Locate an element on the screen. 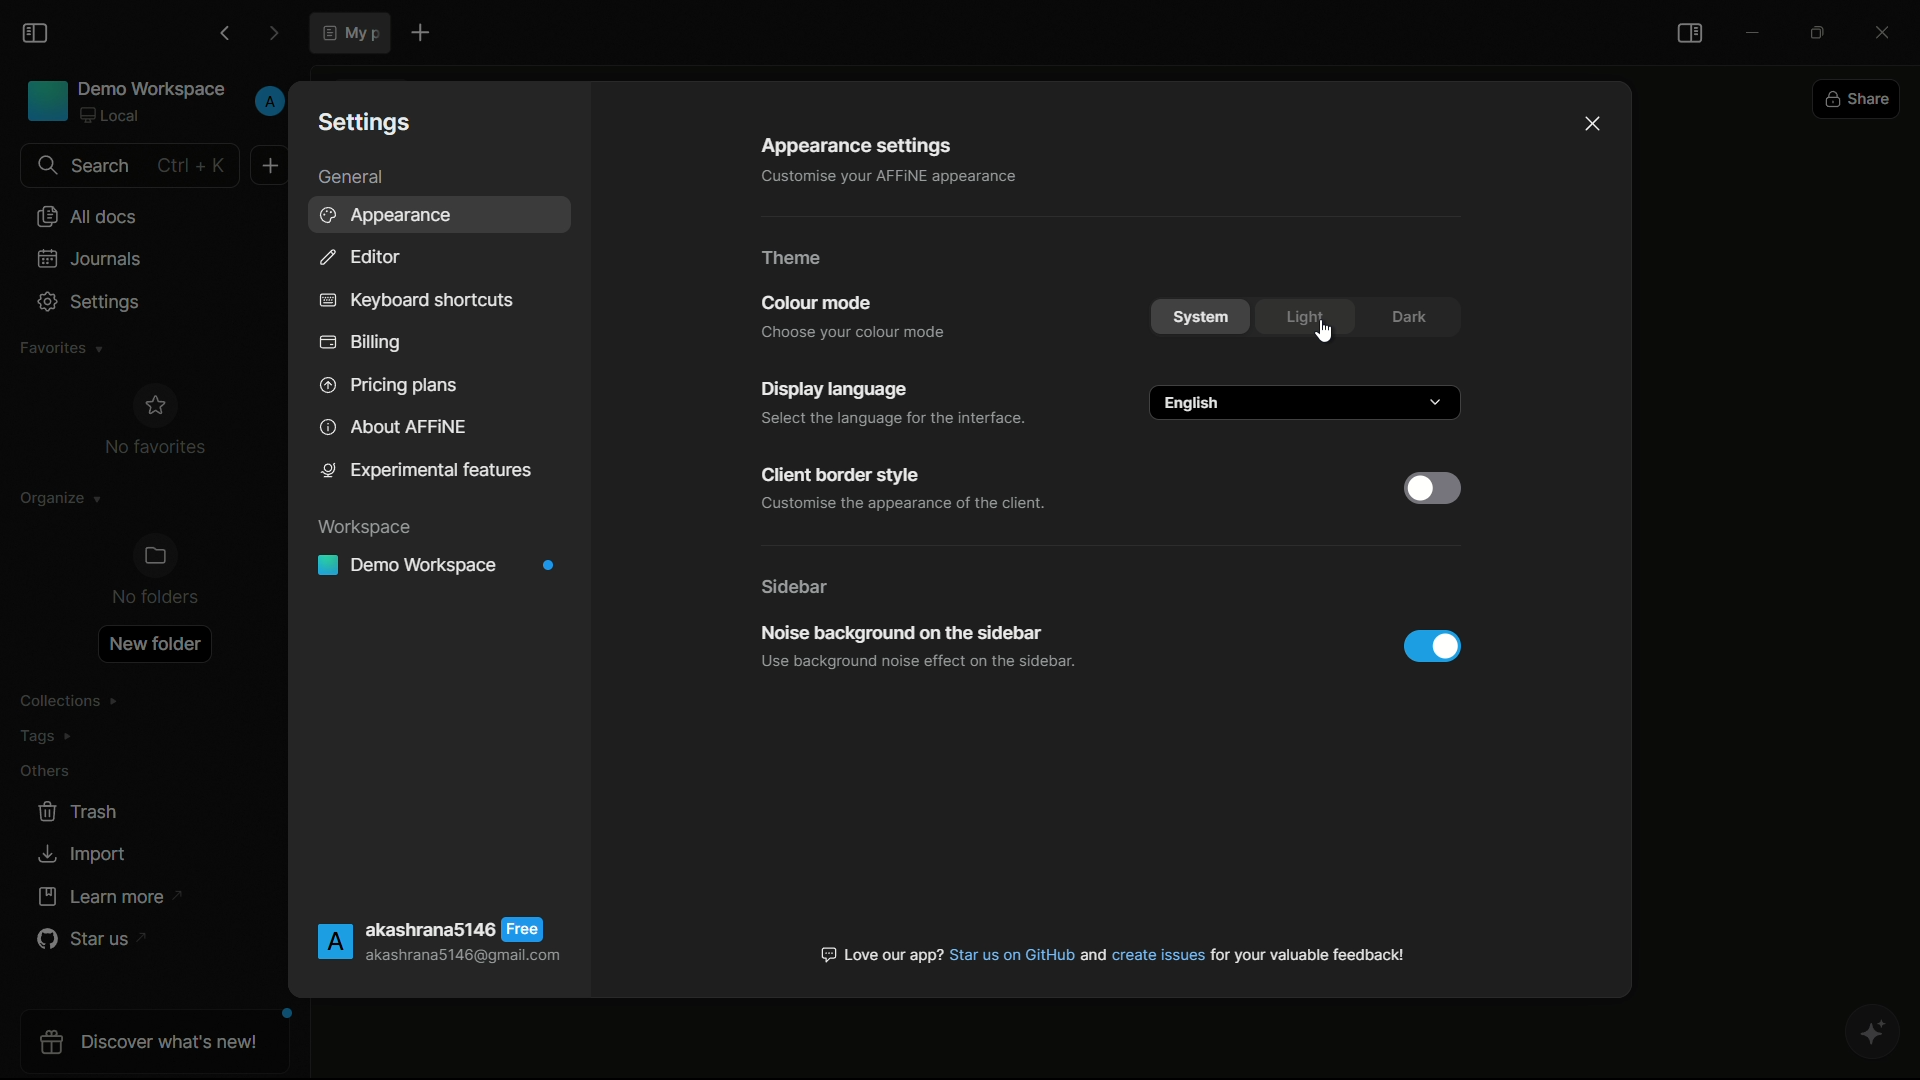 The width and height of the screenshot is (1920, 1080). Free is located at coordinates (524, 929).